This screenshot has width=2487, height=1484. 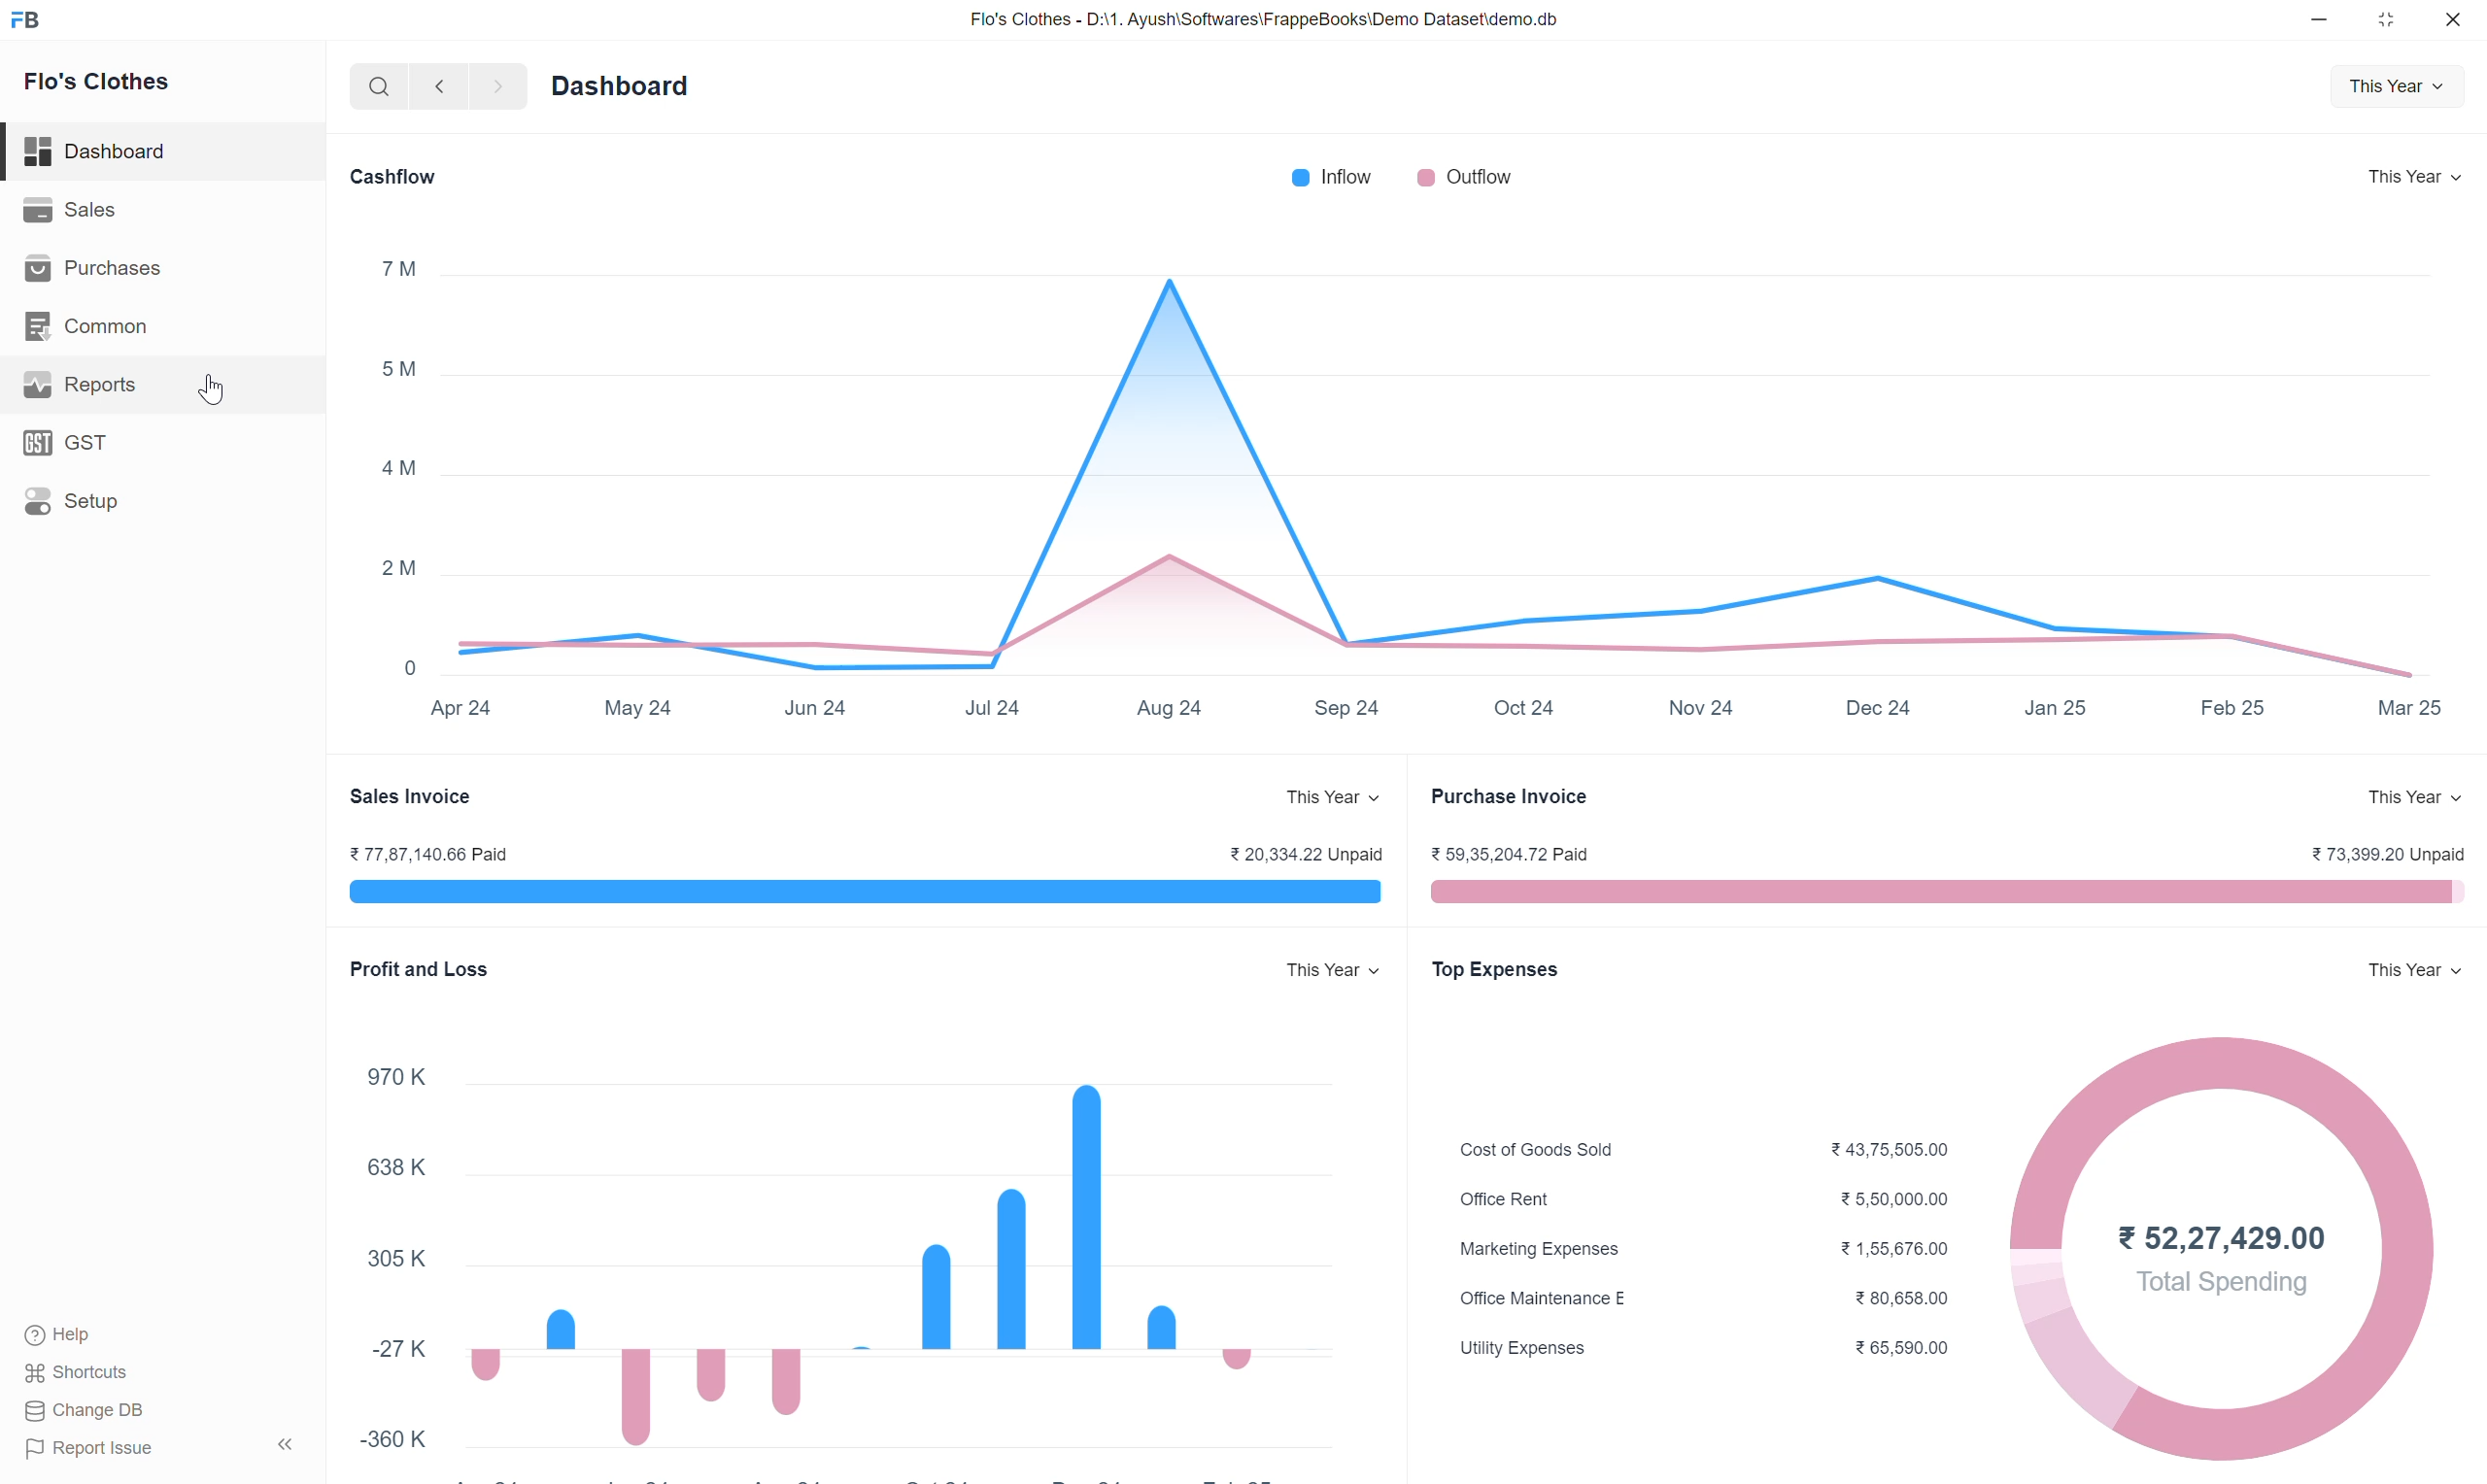 What do you see at coordinates (73, 1329) in the screenshot?
I see `? Help` at bounding box center [73, 1329].